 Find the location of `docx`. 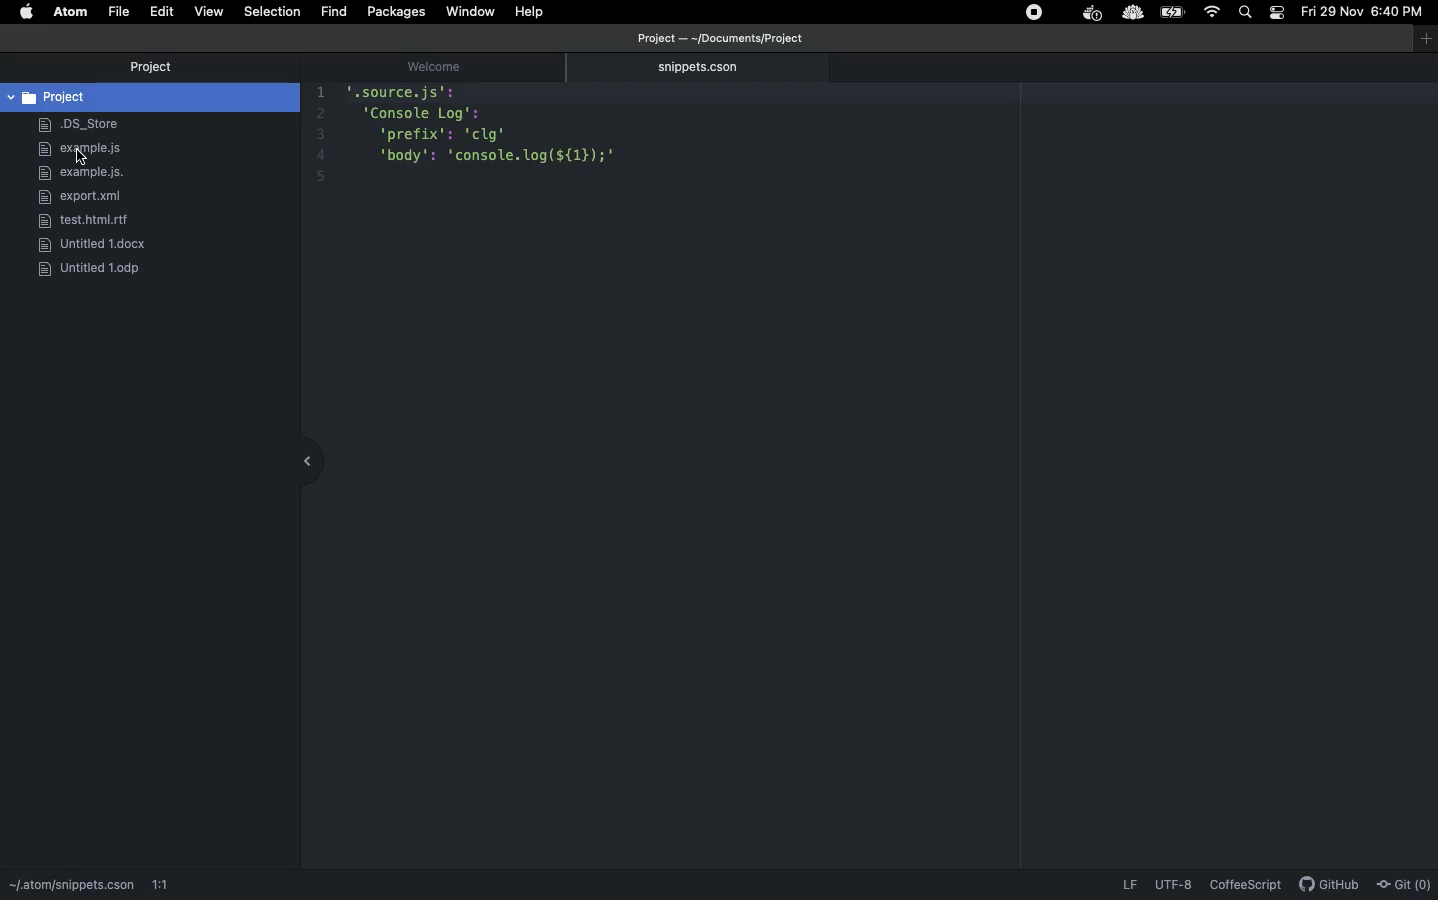

docx is located at coordinates (94, 243).